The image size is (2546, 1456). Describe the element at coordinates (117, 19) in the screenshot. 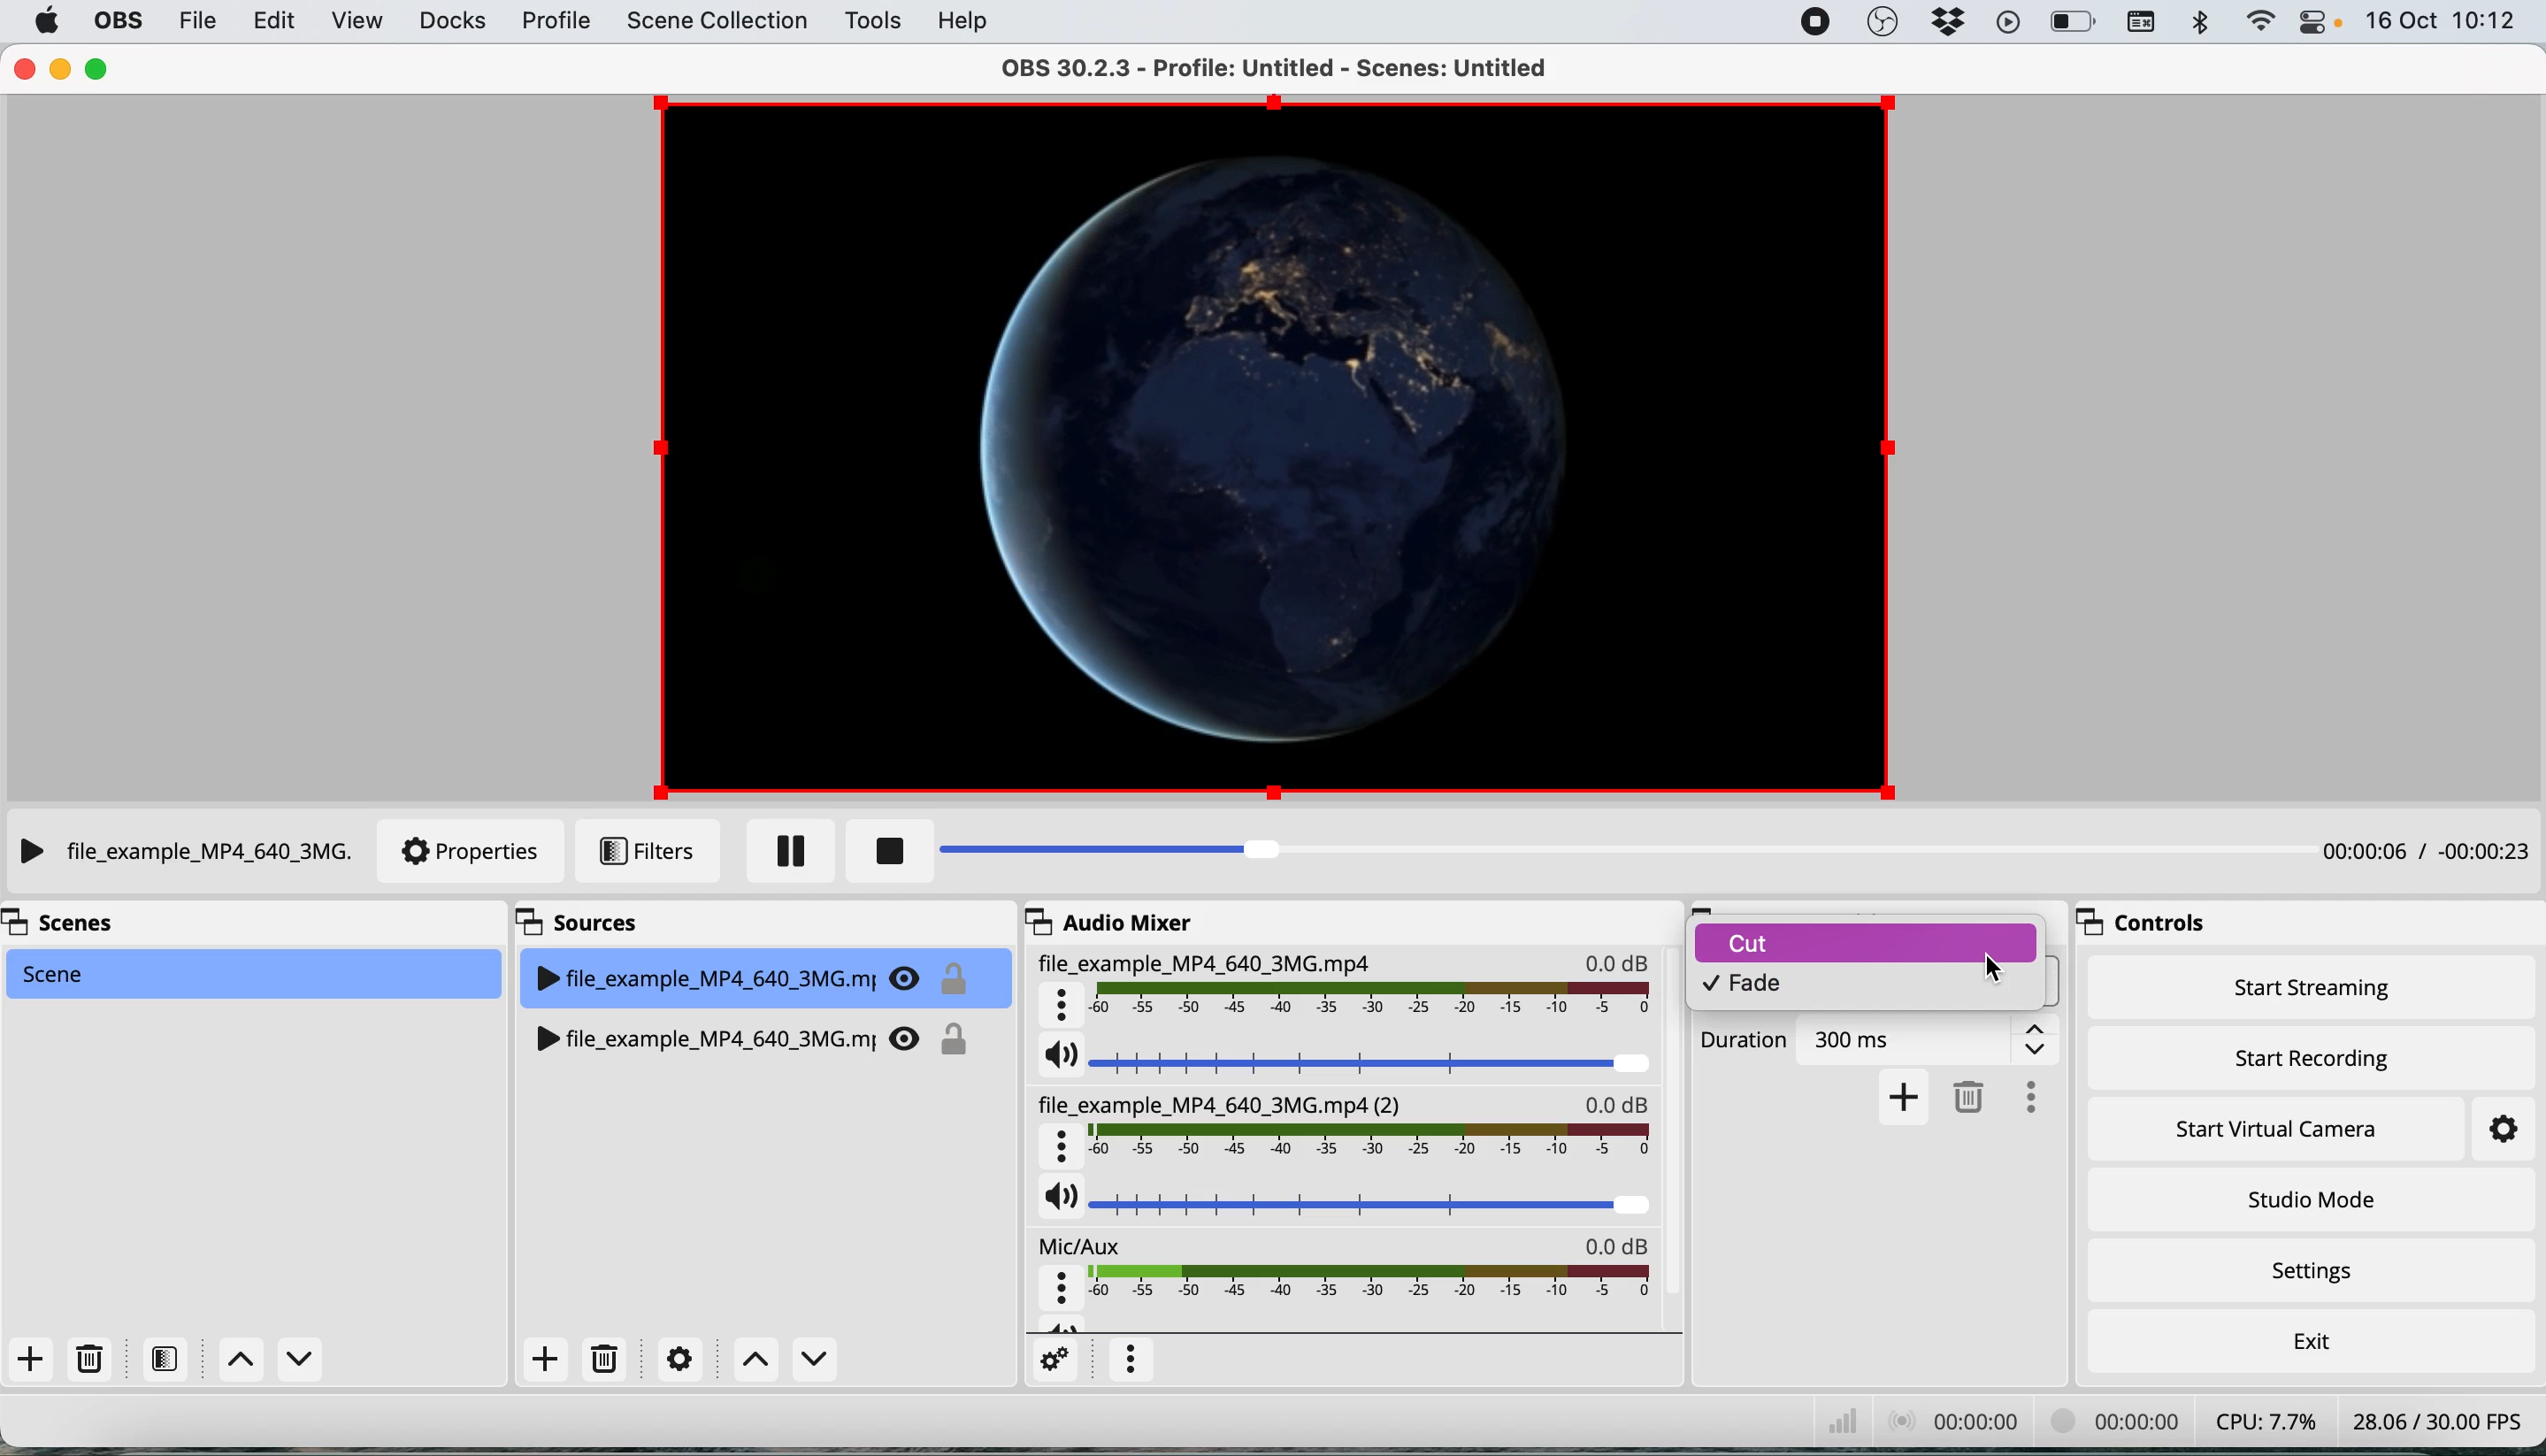

I see `obs` at that location.